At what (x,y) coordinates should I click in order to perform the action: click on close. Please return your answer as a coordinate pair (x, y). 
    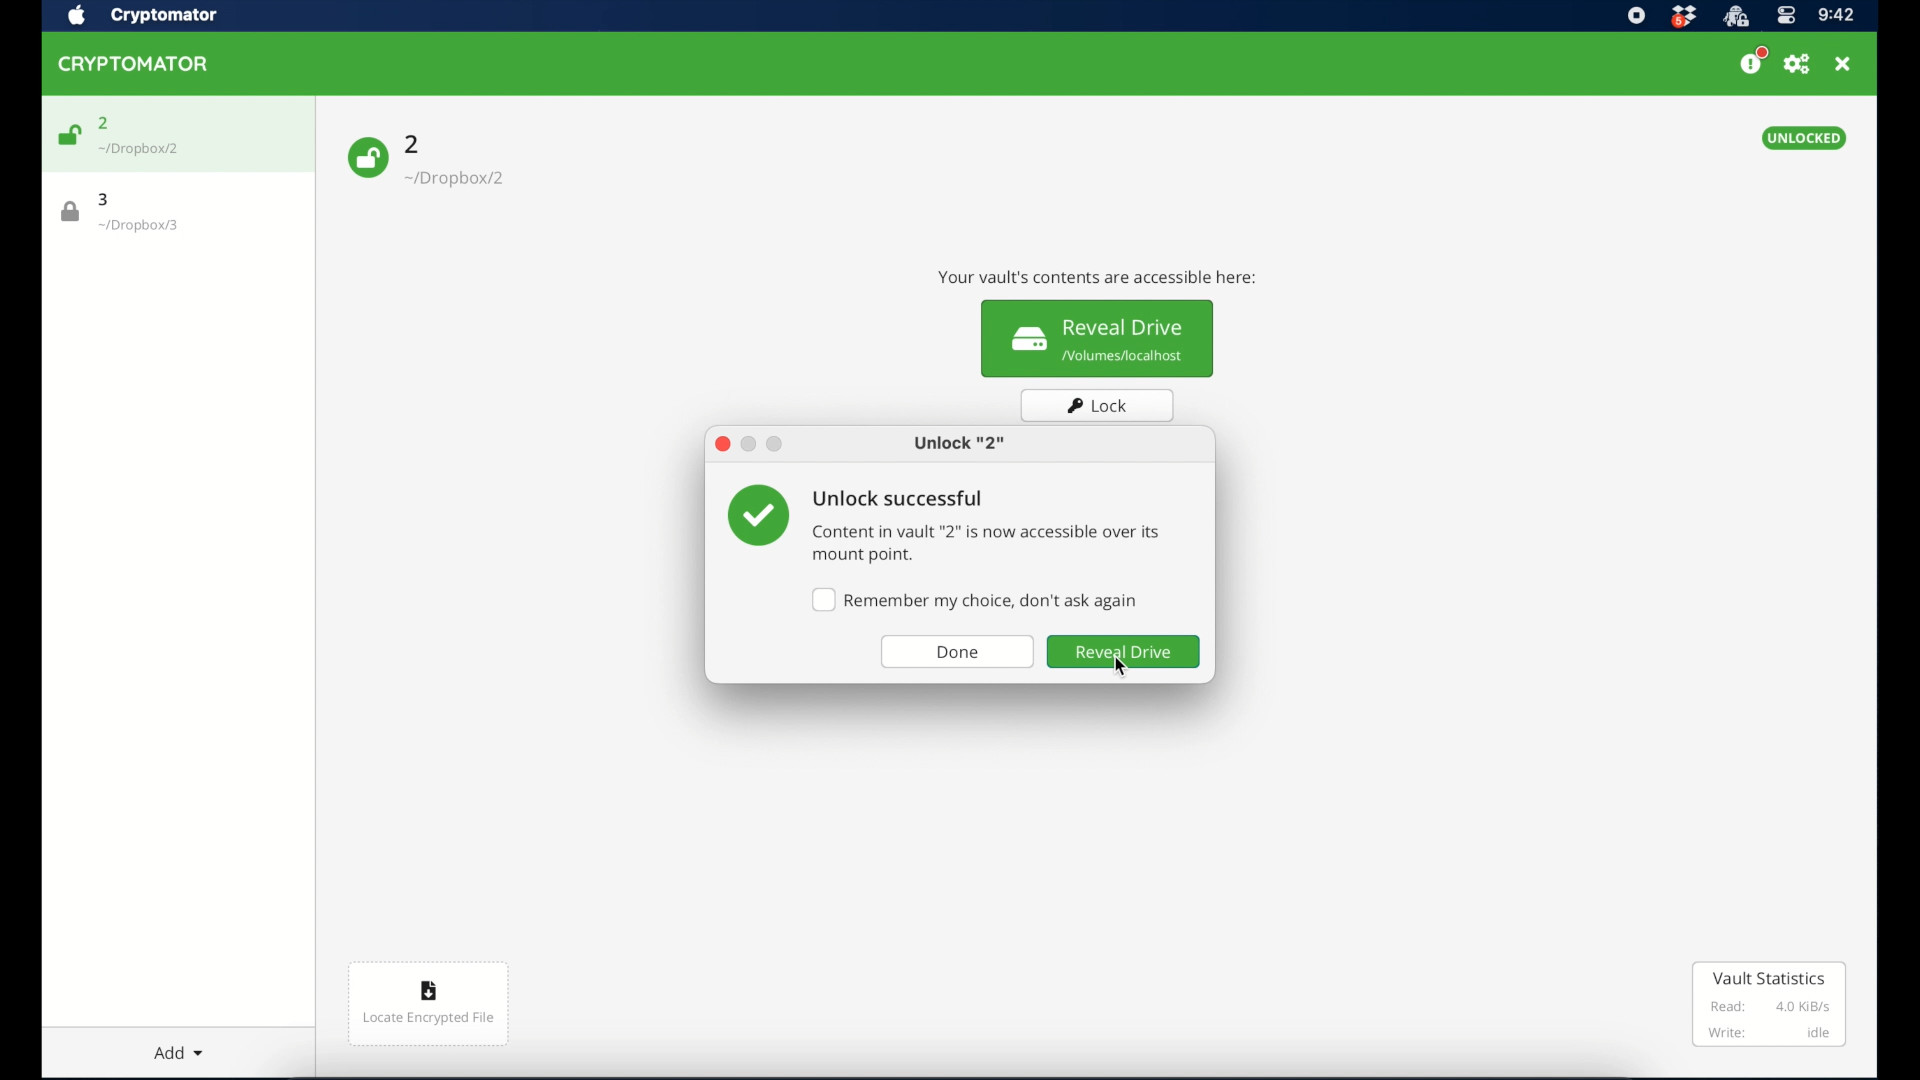
    Looking at the image, I should click on (1843, 64).